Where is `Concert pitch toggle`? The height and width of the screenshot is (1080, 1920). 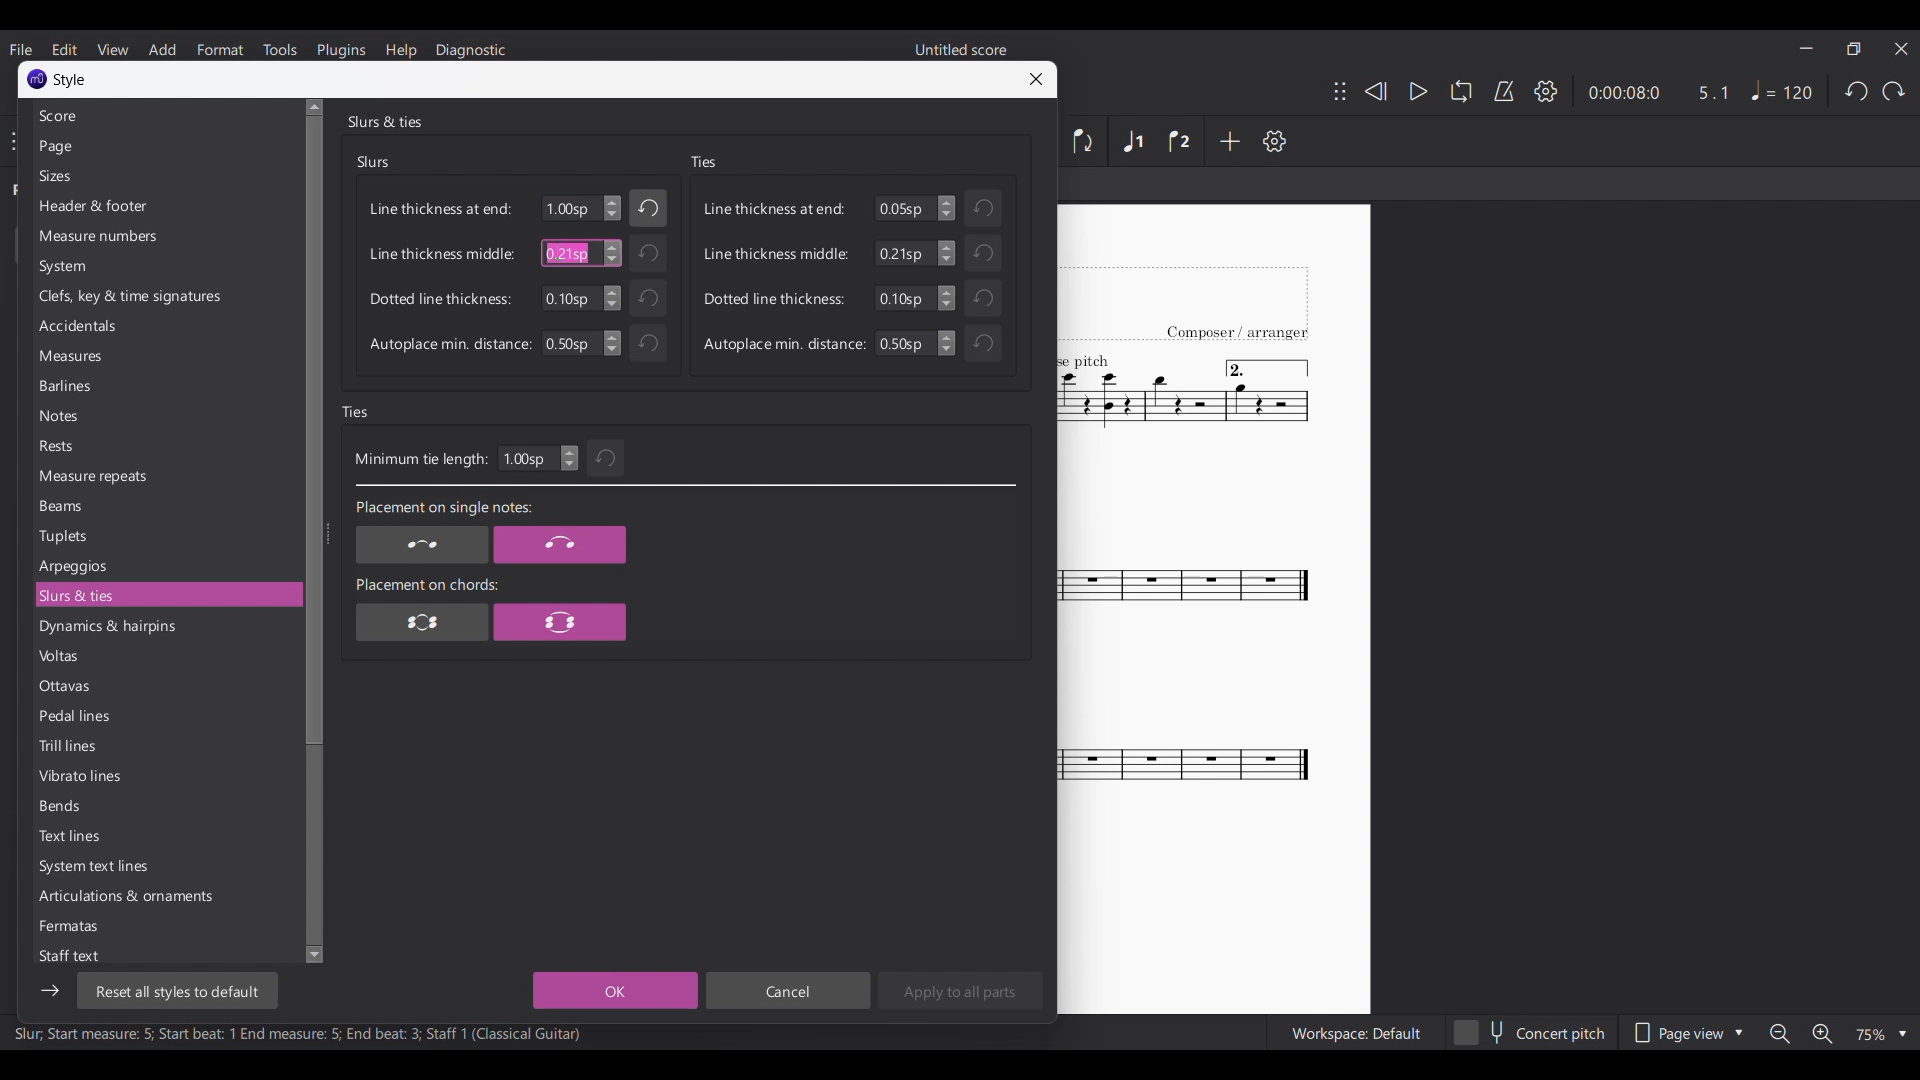 Concert pitch toggle is located at coordinates (1531, 1032).